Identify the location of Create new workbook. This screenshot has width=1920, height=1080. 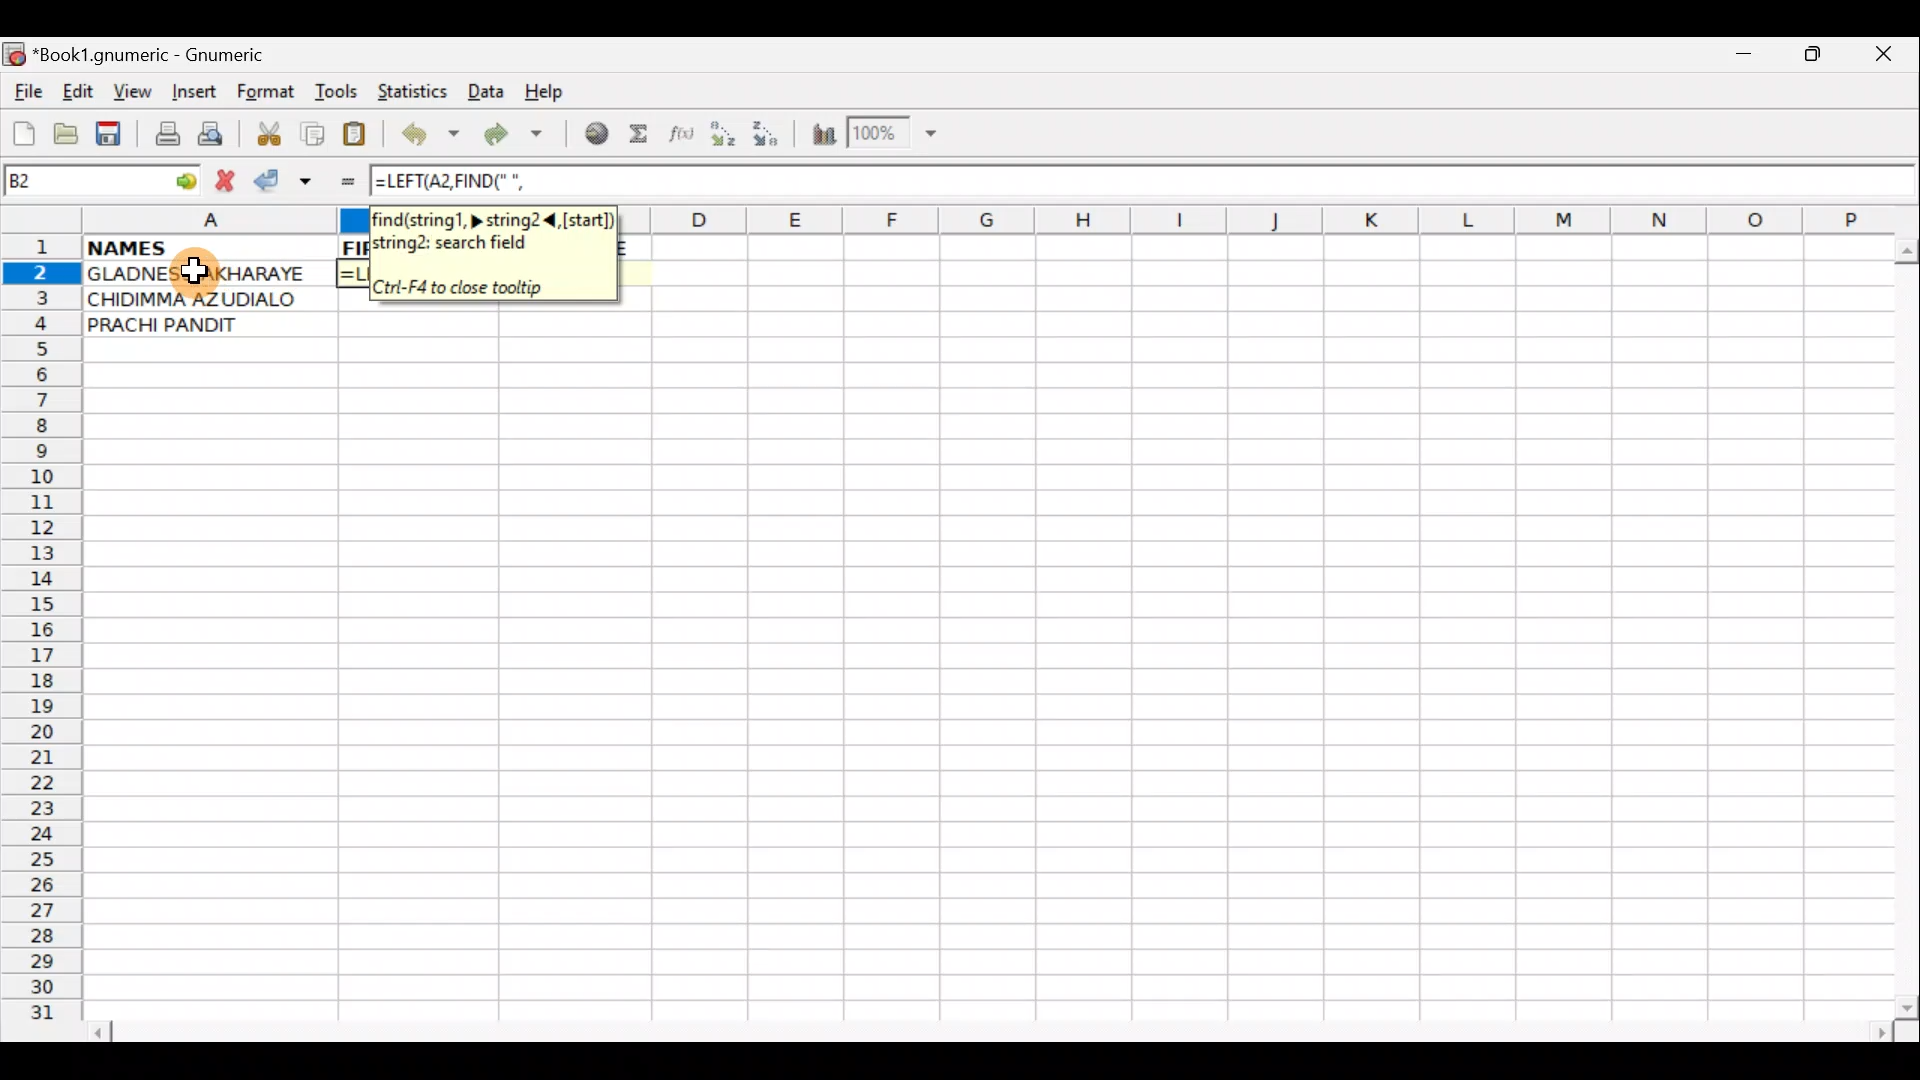
(22, 130).